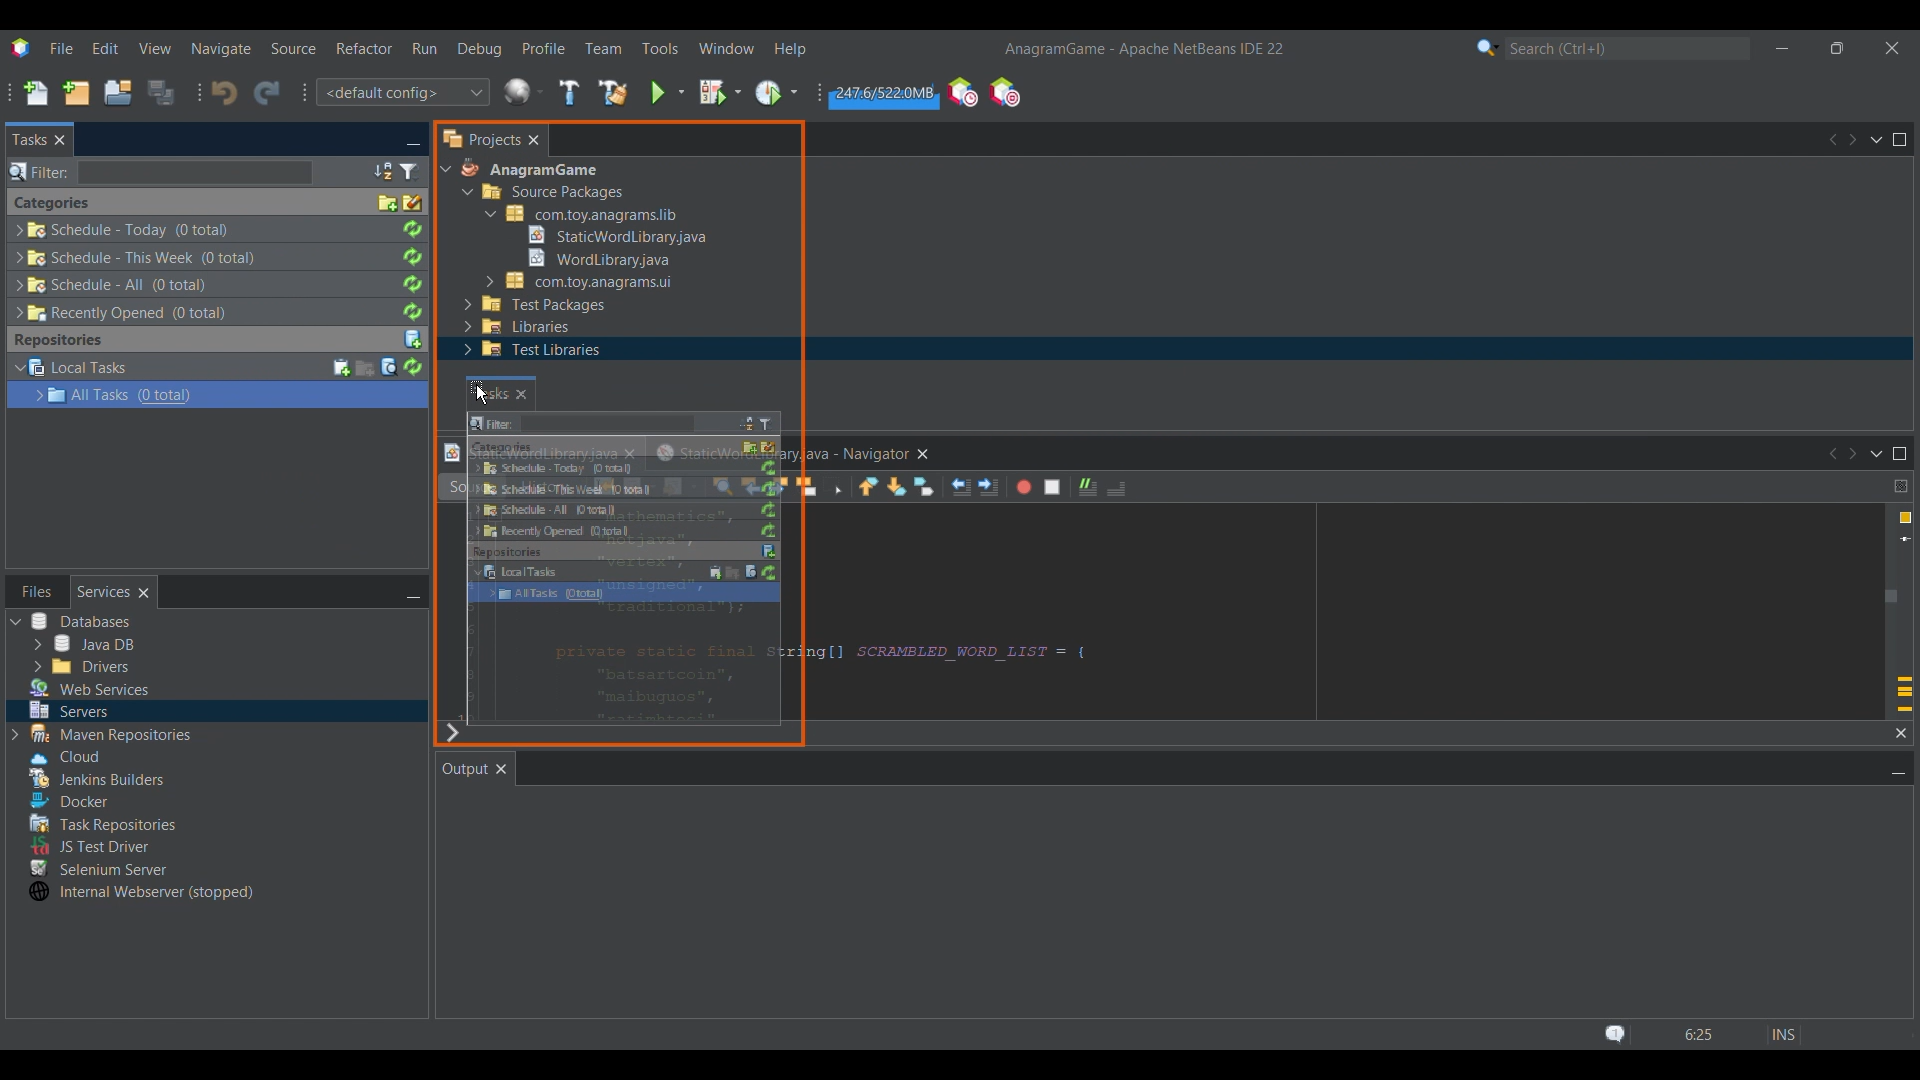 This screenshot has width=1920, height=1080. What do you see at coordinates (618, 444) in the screenshot?
I see `` at bounding box center [618, 444].